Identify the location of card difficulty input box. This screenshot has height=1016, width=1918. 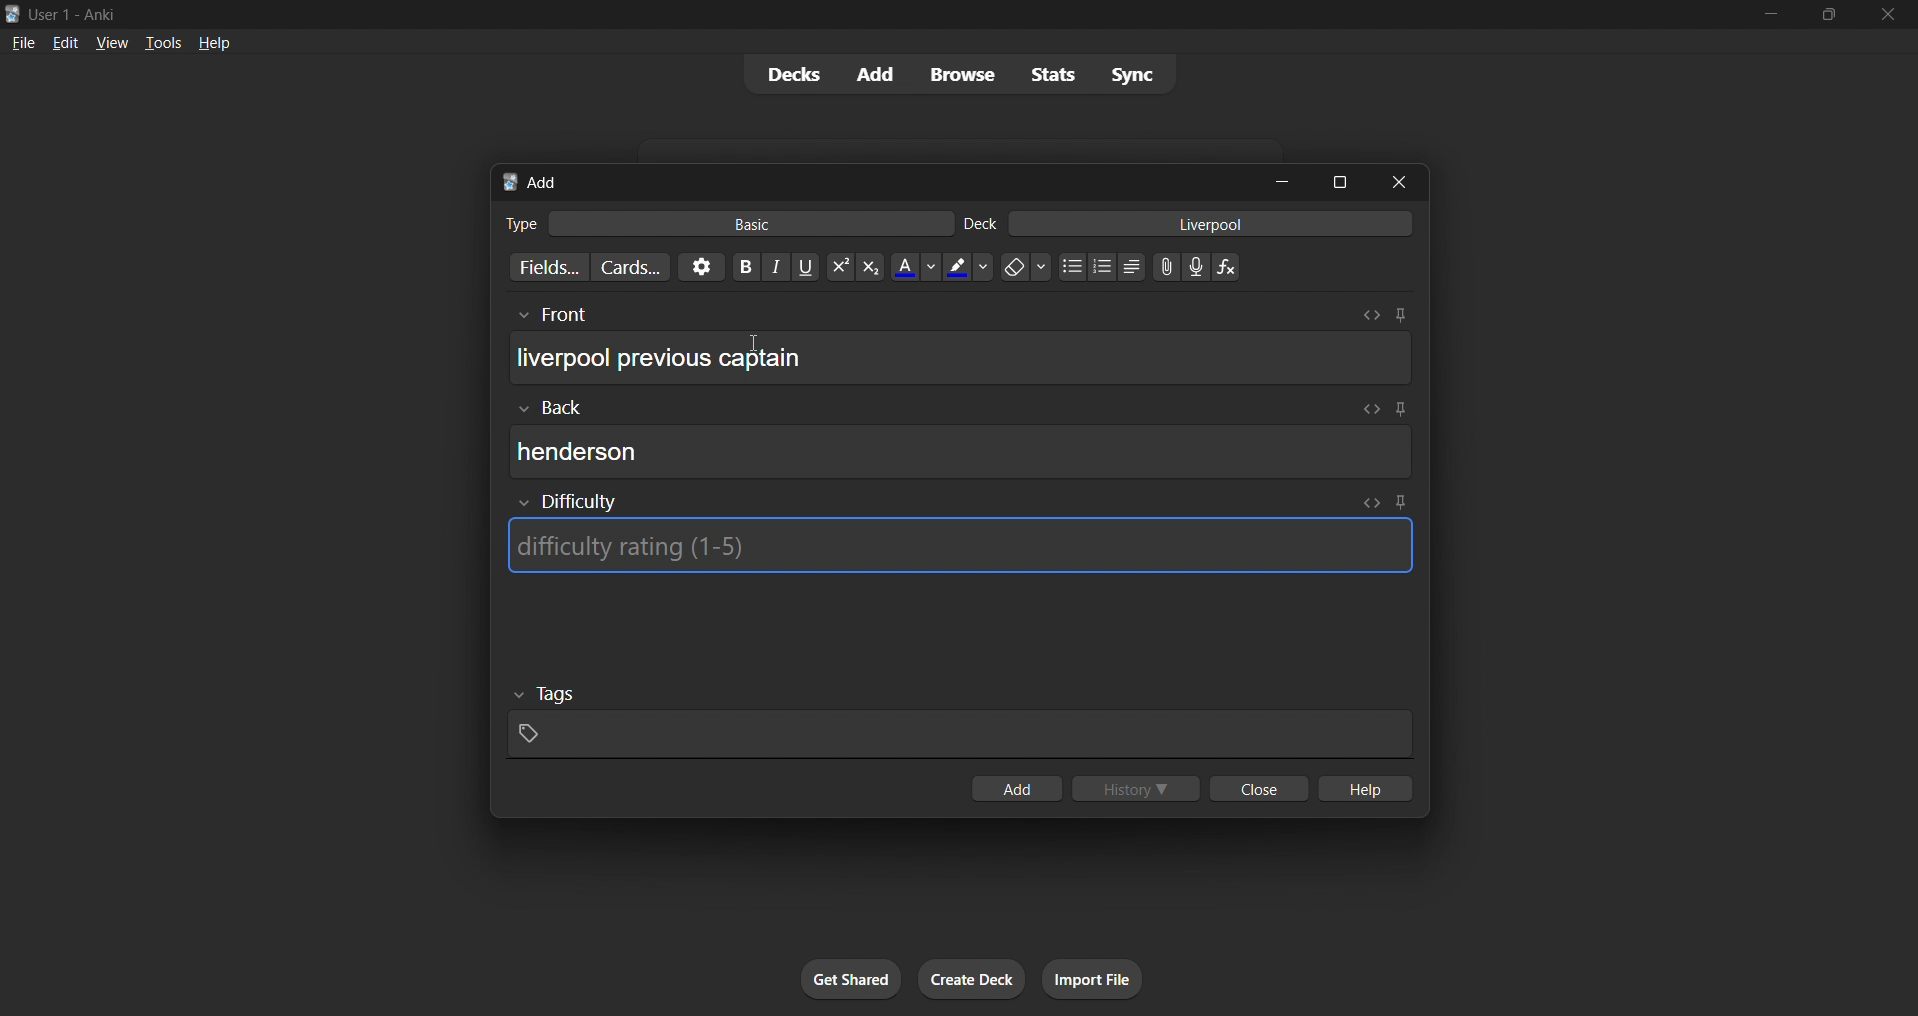
(959, 536).